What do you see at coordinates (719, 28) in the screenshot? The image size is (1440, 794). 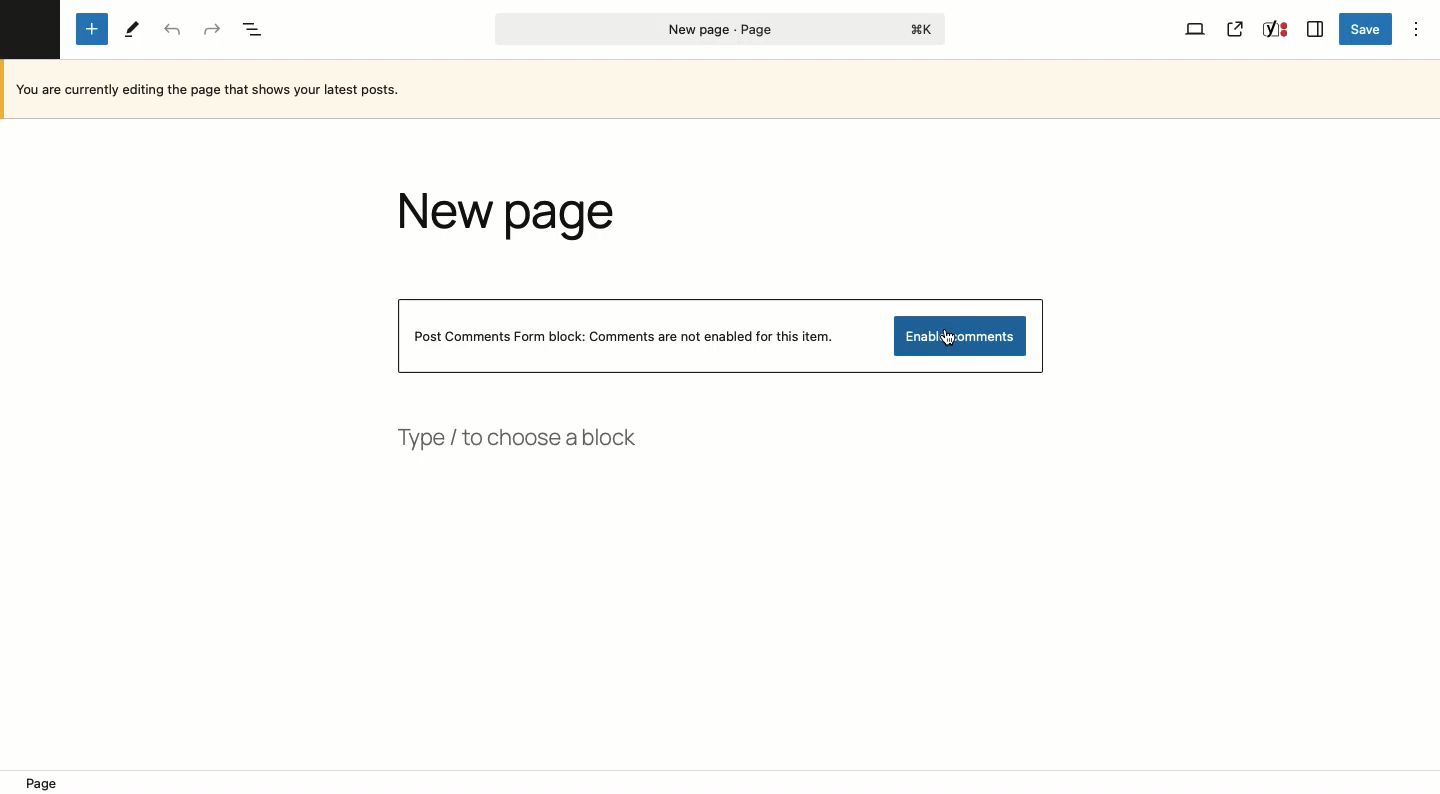 I see `Page` at bounding box center [719, 28].